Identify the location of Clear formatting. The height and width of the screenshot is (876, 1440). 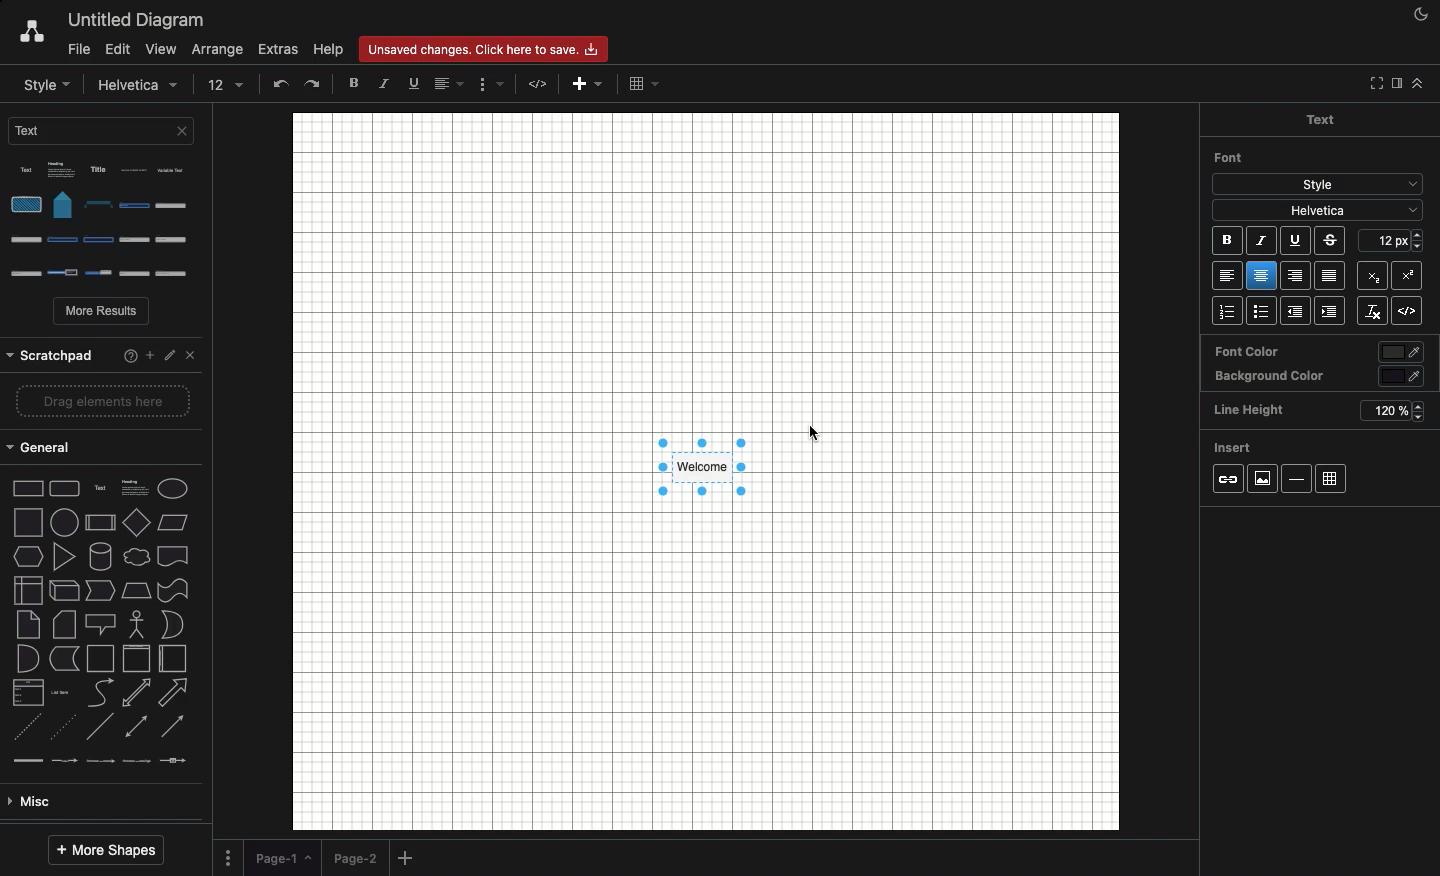
(1369, 311).